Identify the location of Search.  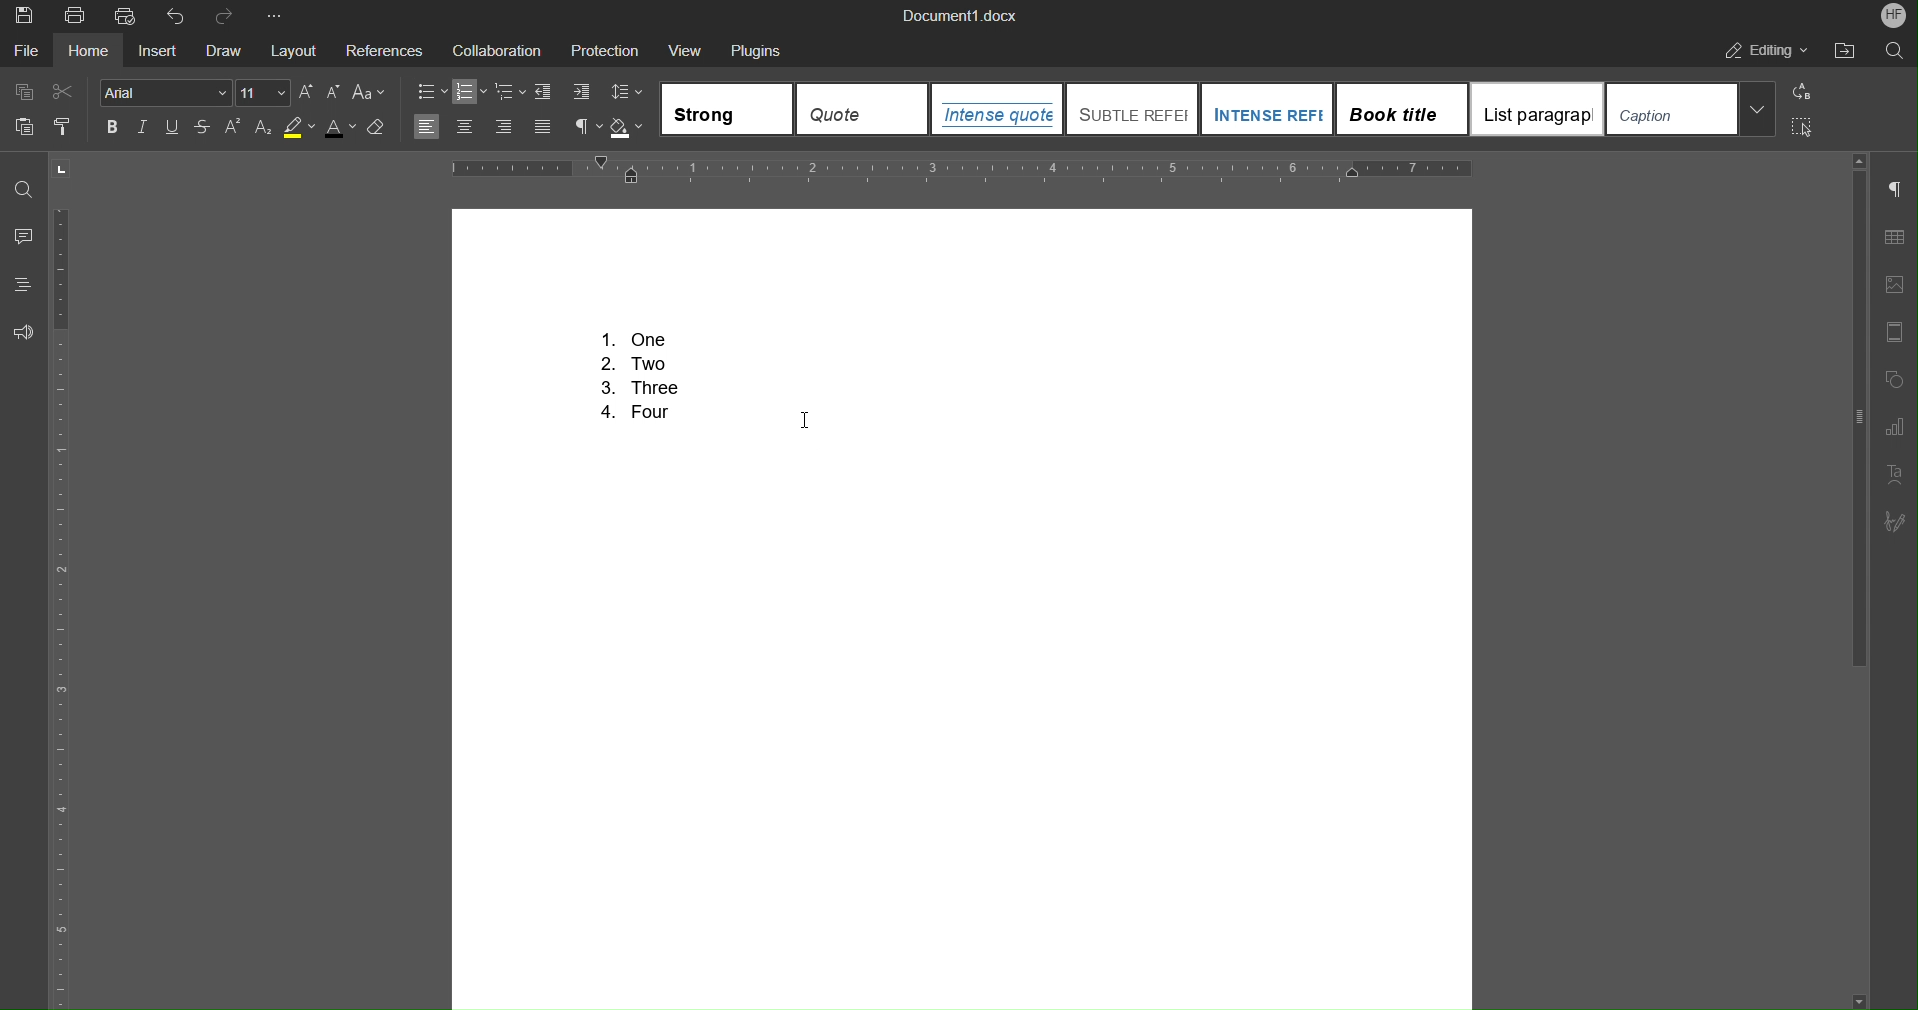
(1889, 48).